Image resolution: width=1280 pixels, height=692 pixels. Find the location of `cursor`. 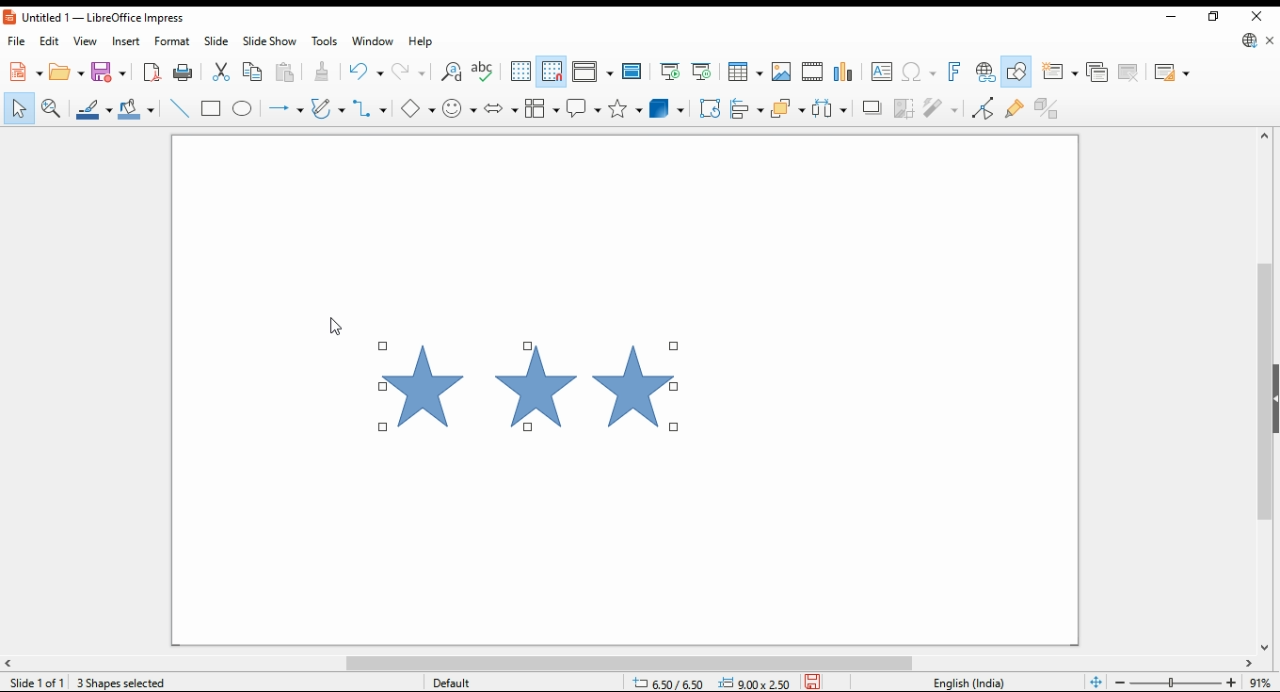

cursor is located at coordinates (335, 326).